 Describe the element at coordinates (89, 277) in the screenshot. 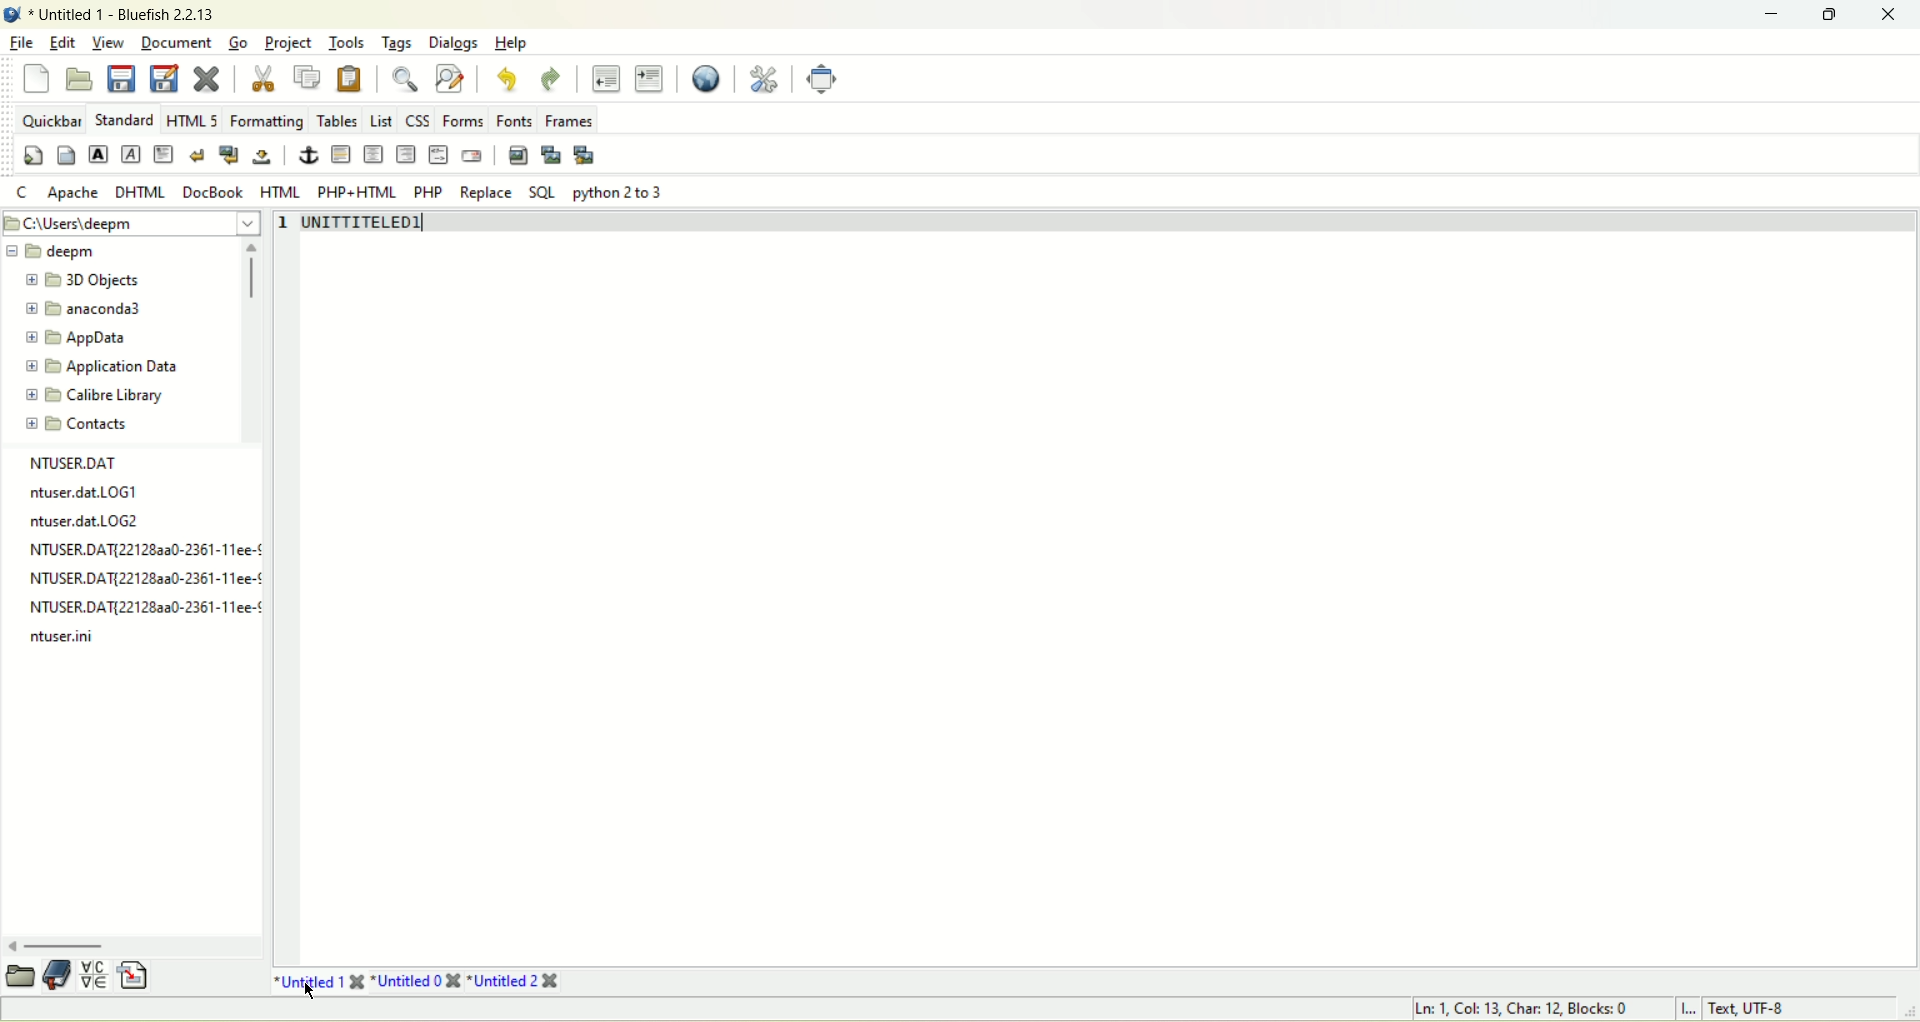

I see `3D objects` at that location.